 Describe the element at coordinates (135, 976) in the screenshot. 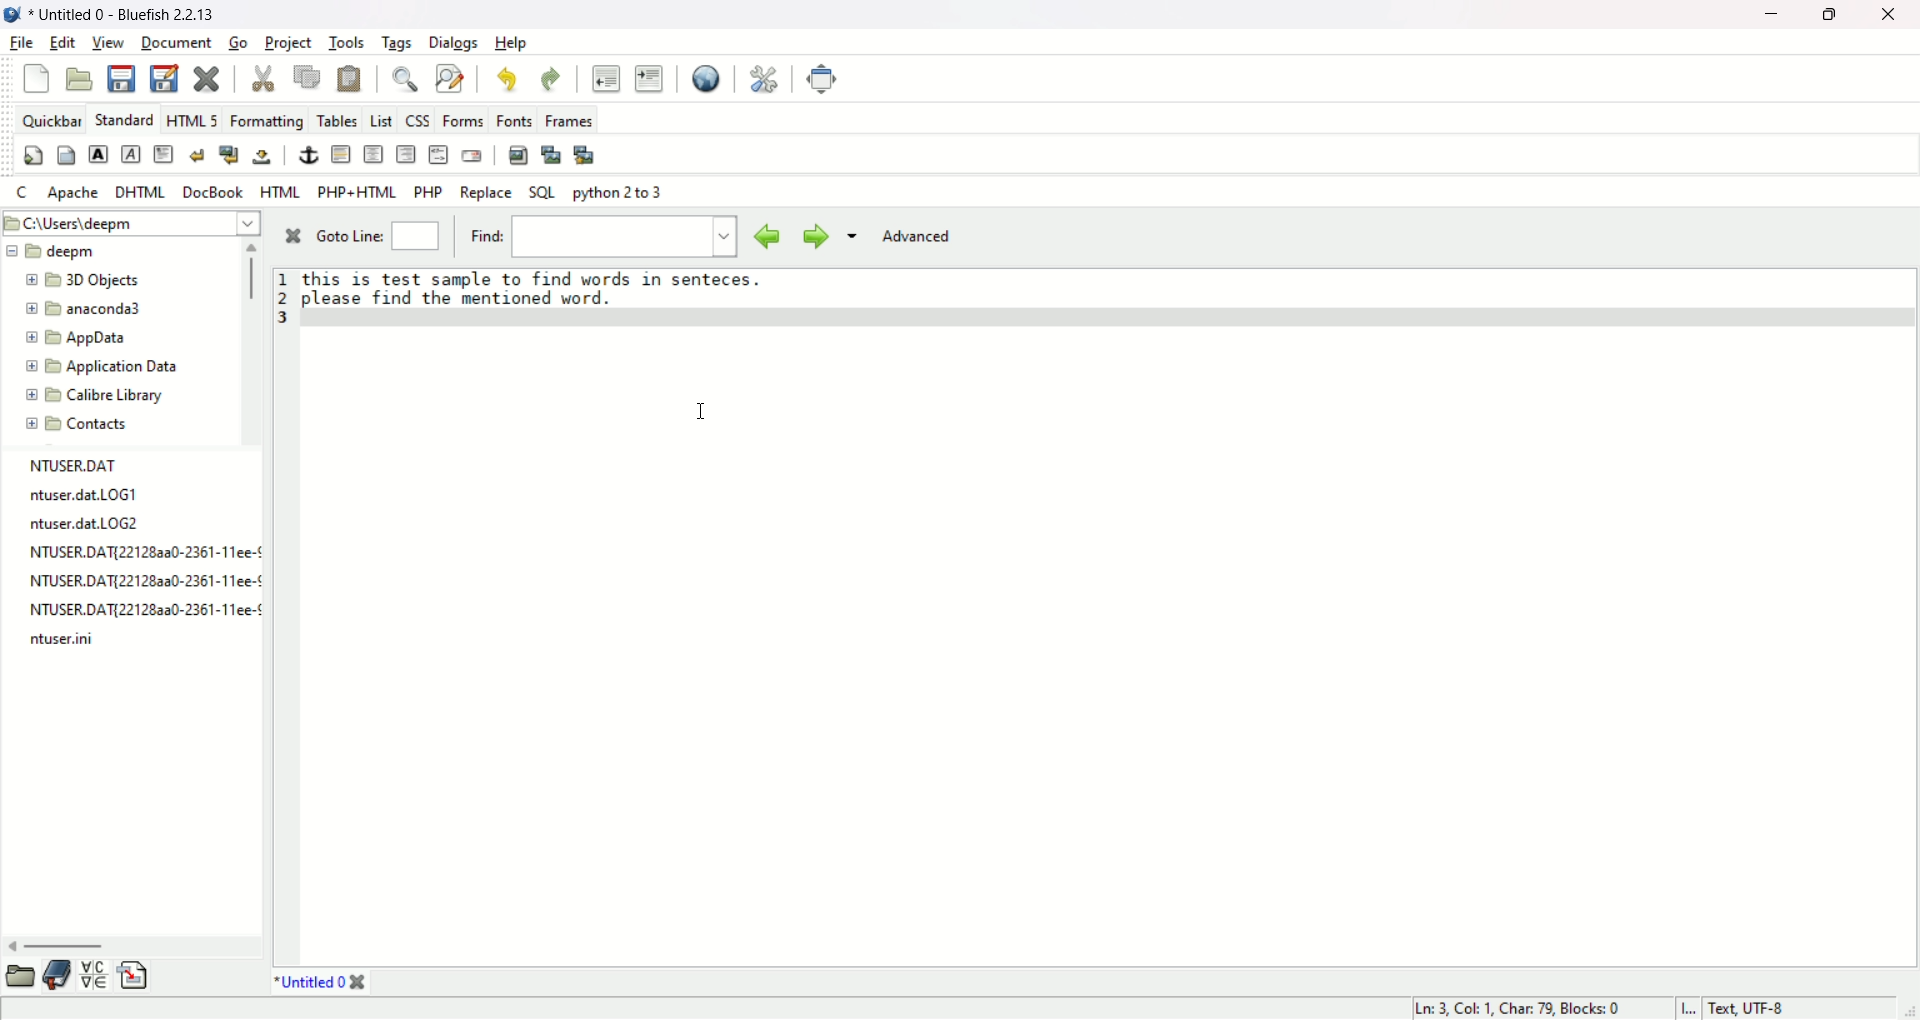

I see `insert file` at that location.